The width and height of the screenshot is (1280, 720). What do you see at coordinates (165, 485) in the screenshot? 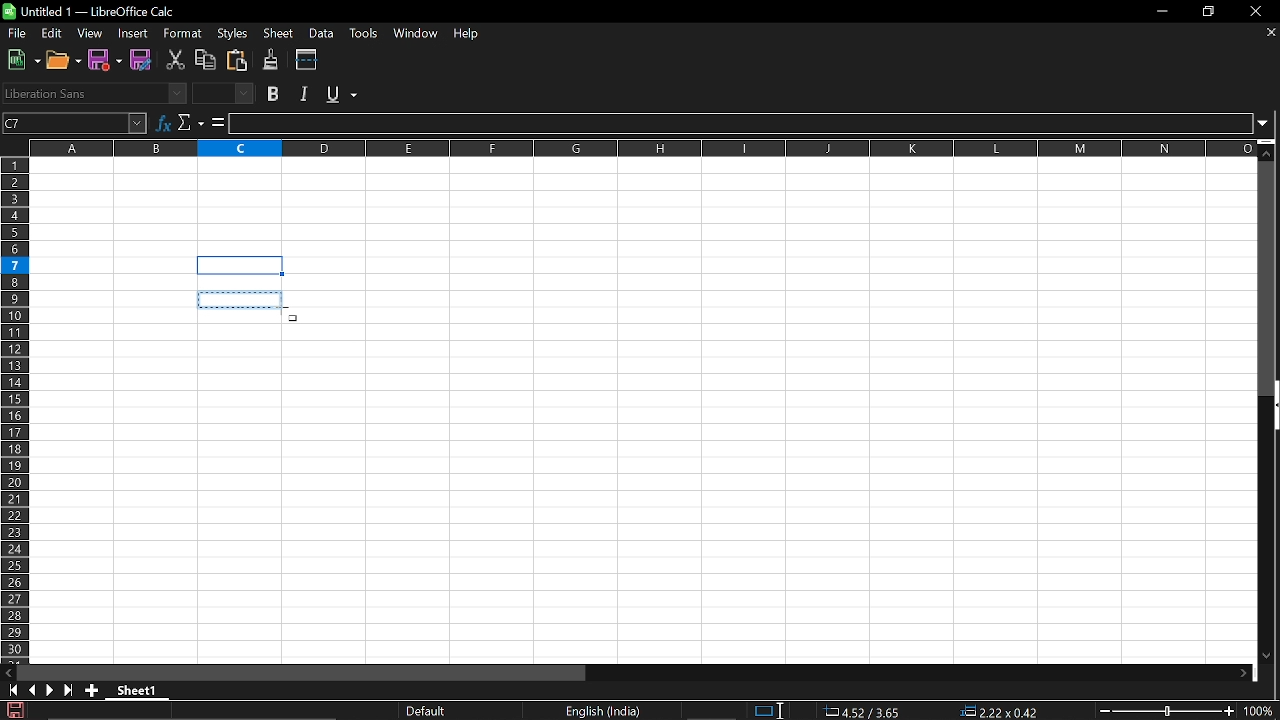
I see `Fillable cells` at bounding box center [165, 485].